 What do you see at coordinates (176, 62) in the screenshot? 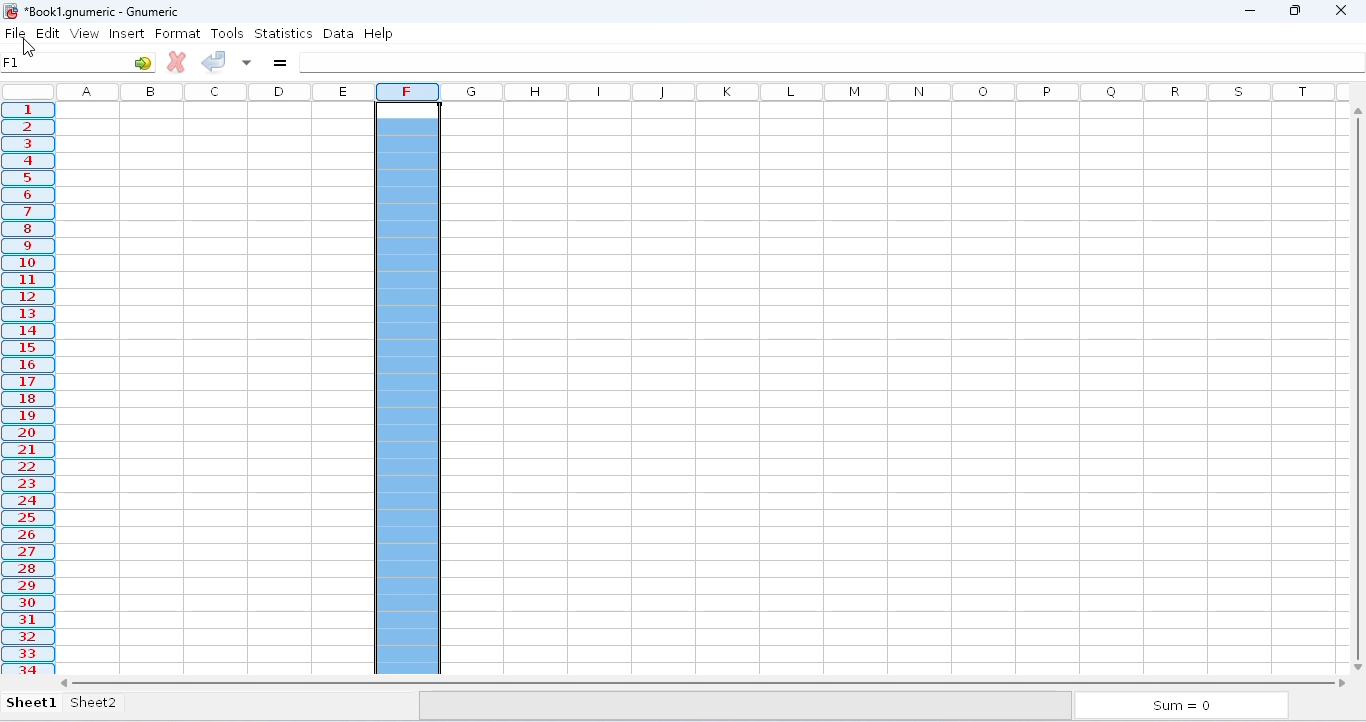
I see `cancel change` at bounding box center [176, 62].